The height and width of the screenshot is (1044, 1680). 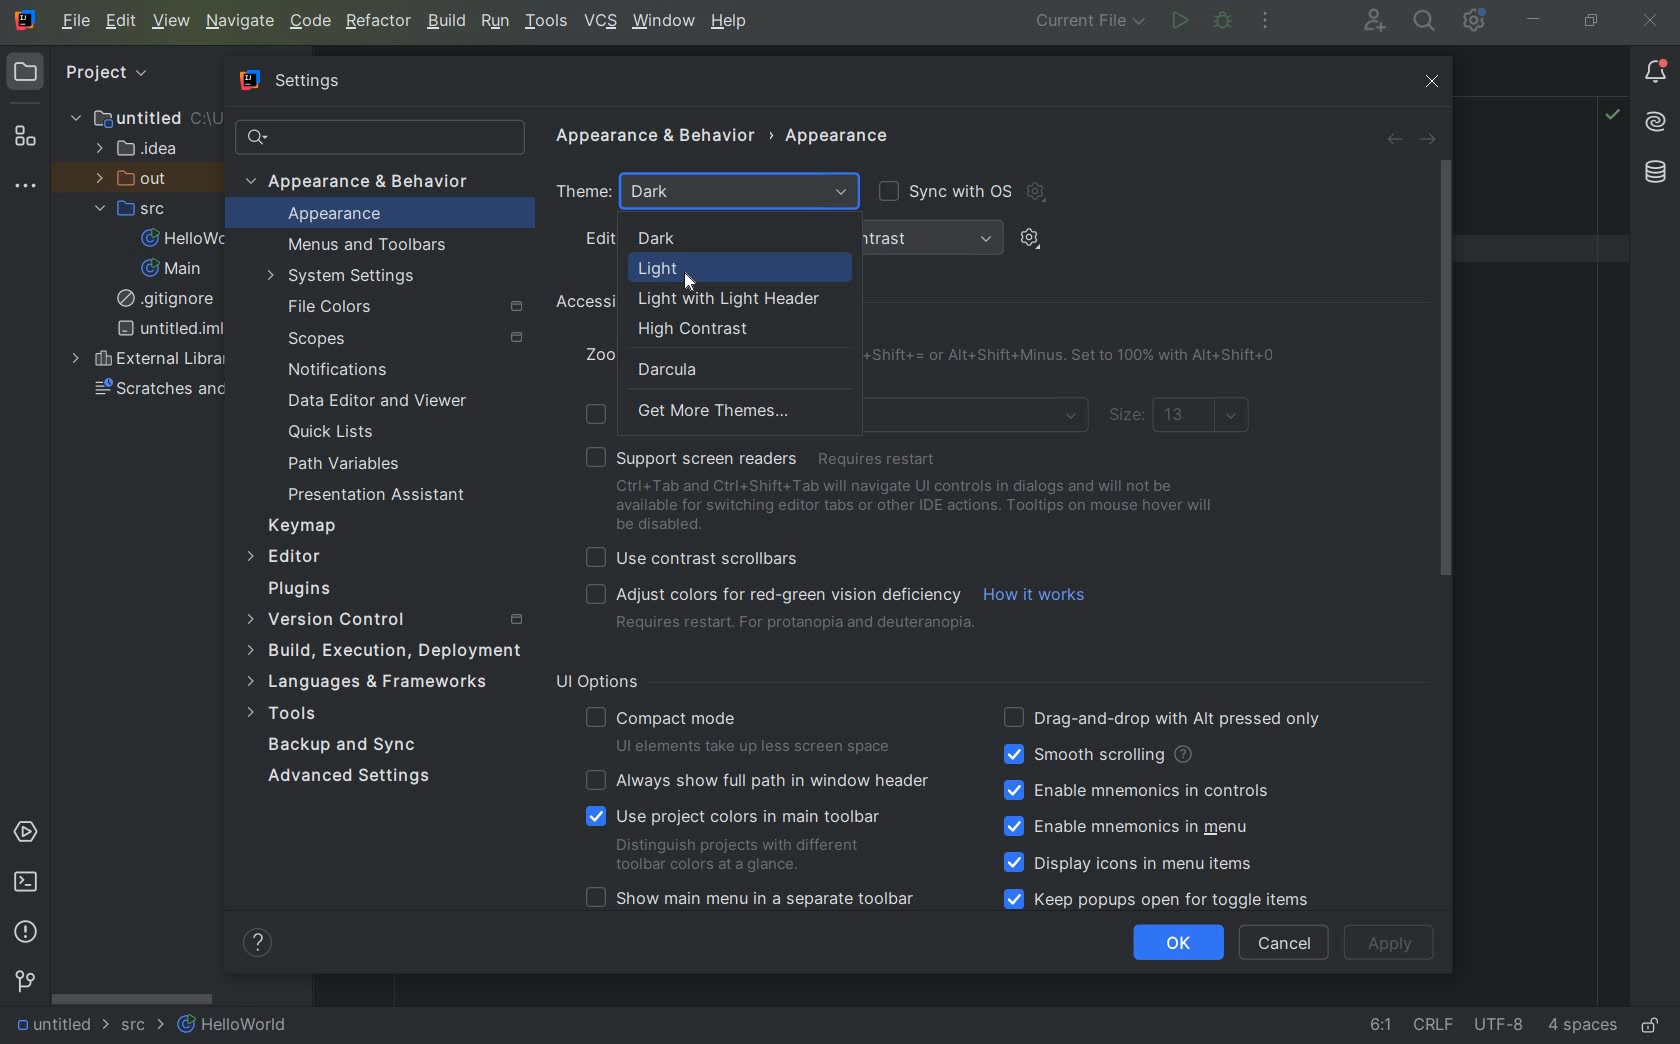 I want to click on minimize, so click(x=1531, y=19).